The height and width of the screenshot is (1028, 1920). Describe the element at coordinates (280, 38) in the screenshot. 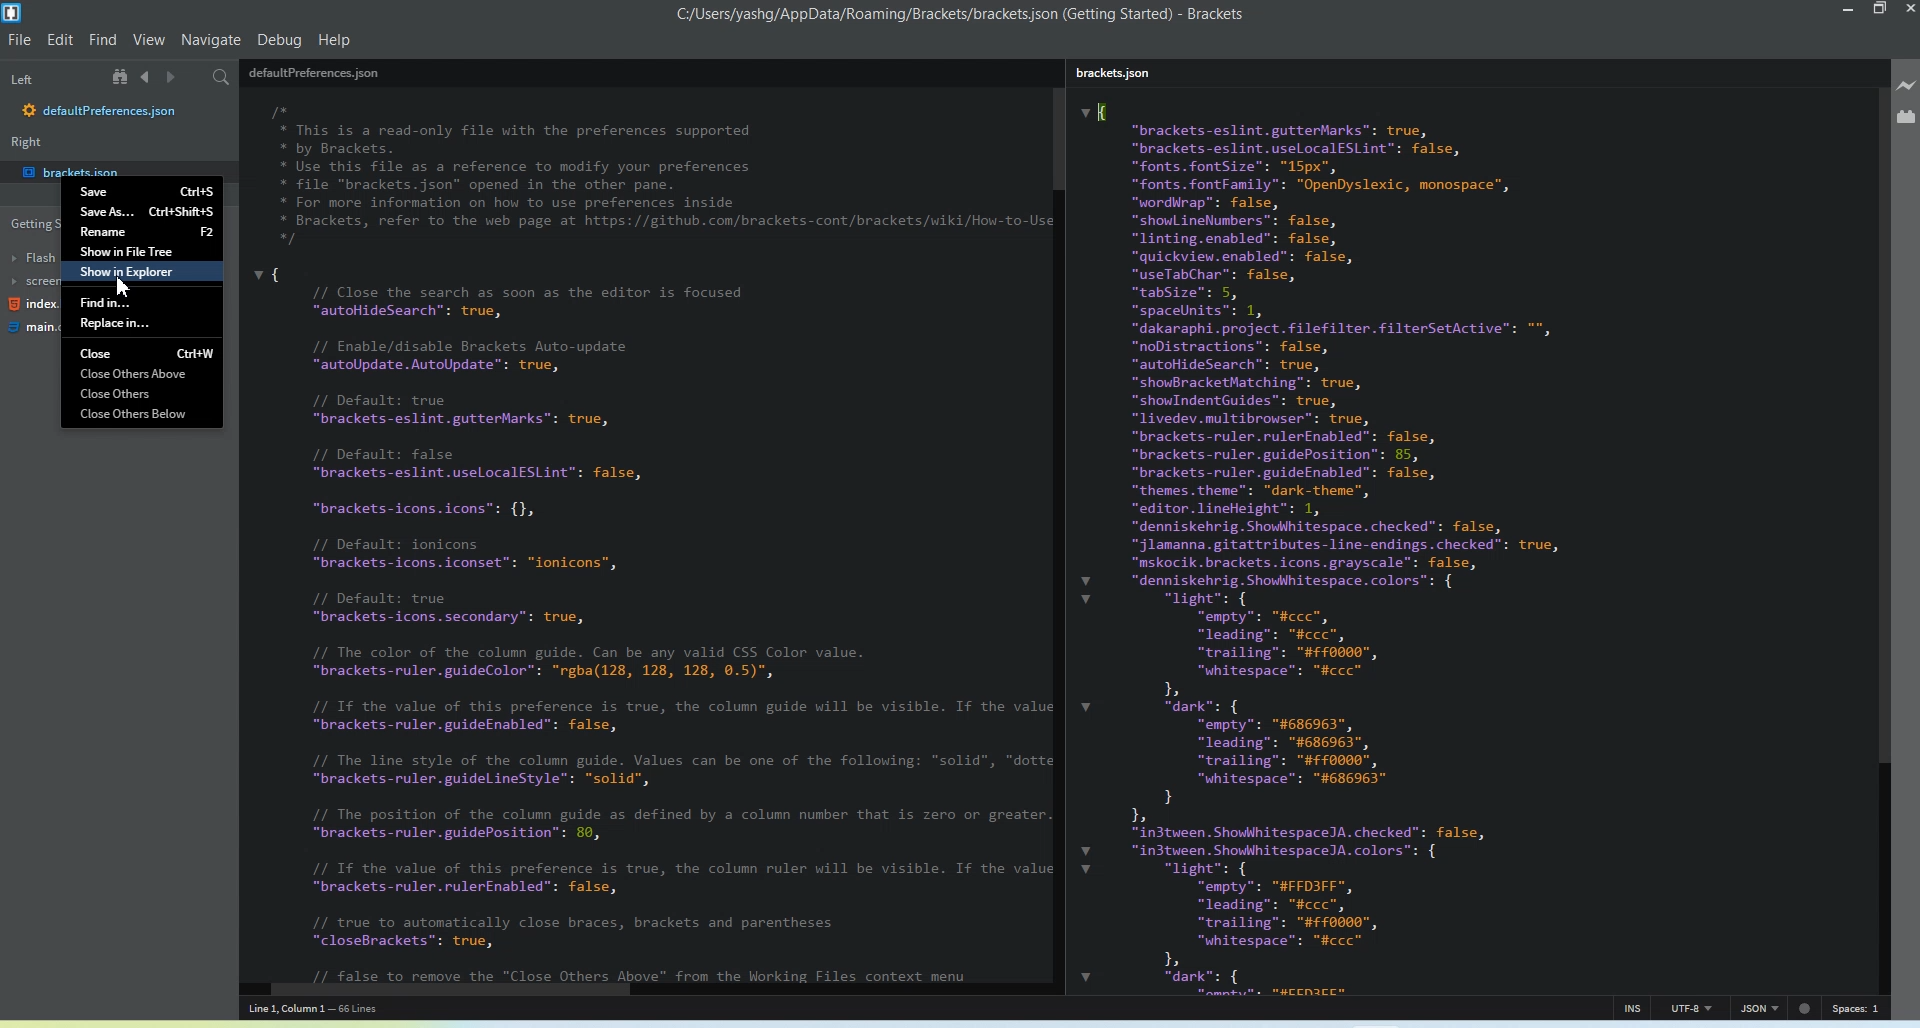

I see `Debug` at that location.